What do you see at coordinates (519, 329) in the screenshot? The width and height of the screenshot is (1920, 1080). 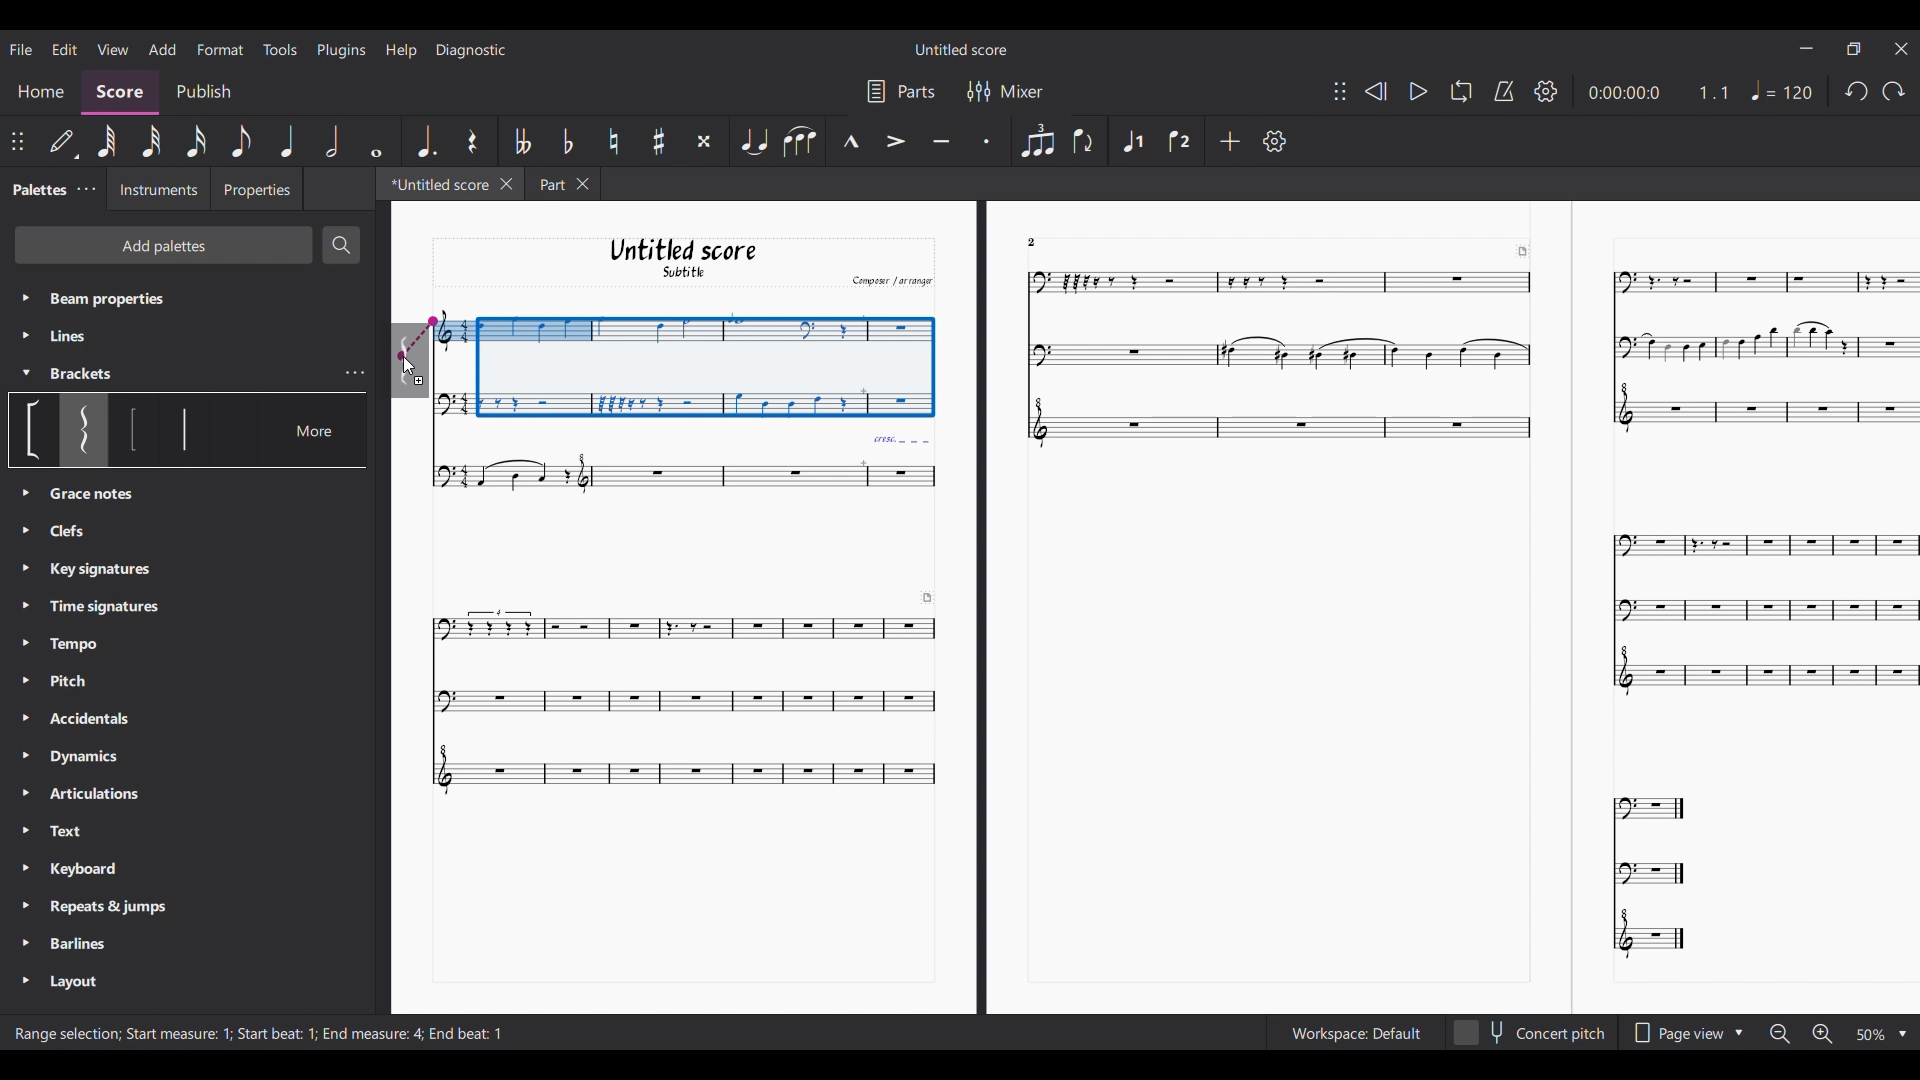 I see `selected` at bounding box center [519, 329].